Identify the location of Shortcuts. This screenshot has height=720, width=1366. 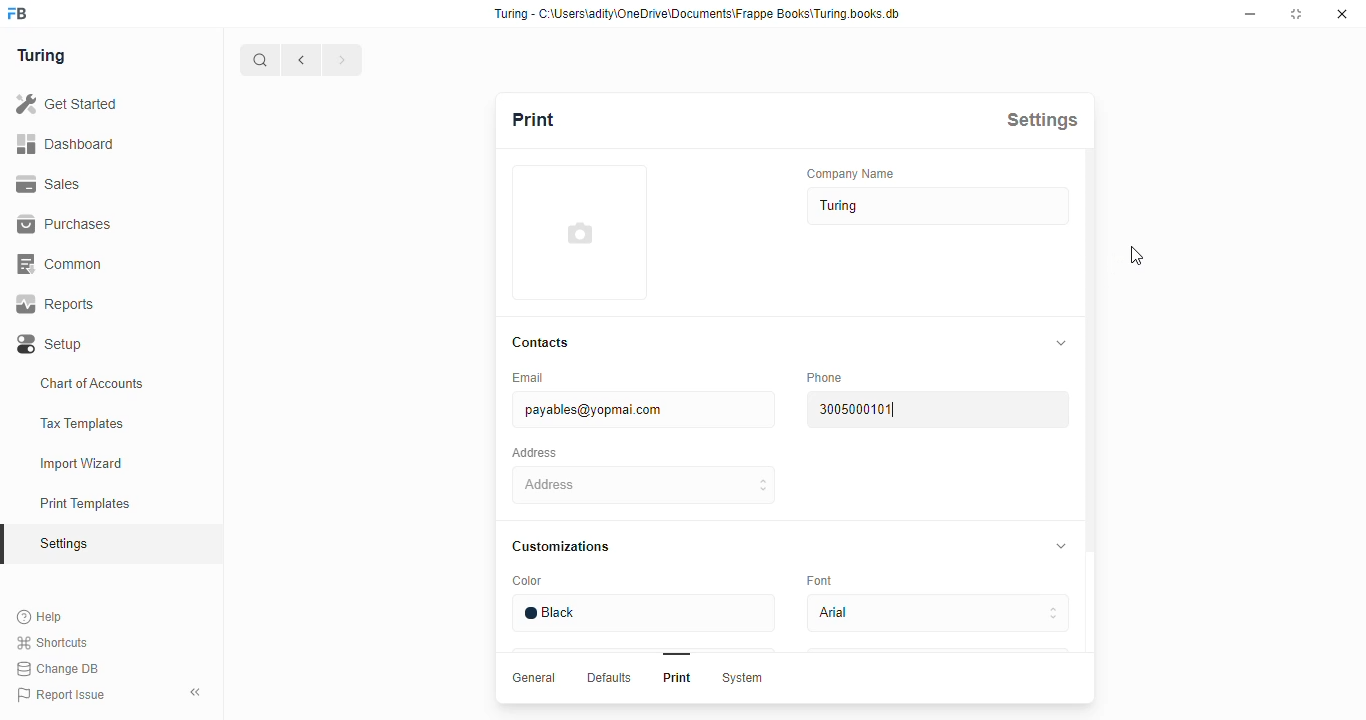
(57, 642).